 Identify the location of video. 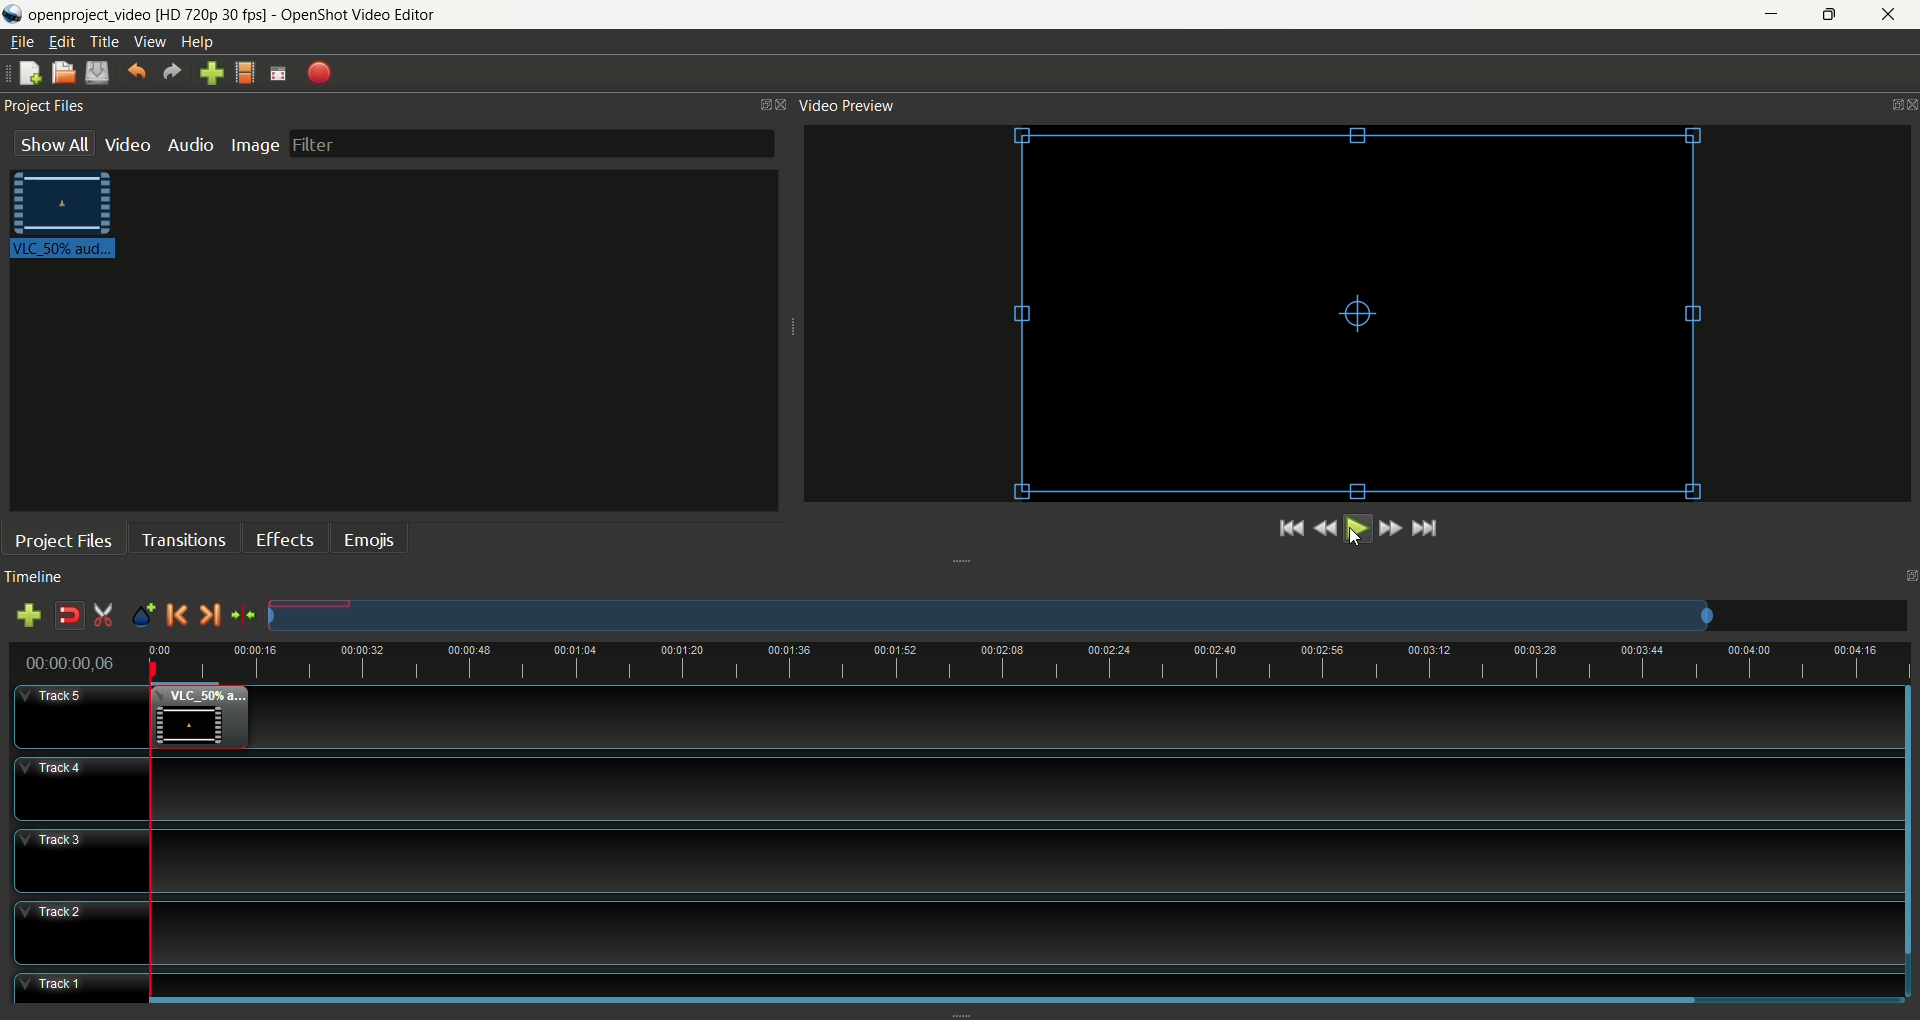
(129, 144).